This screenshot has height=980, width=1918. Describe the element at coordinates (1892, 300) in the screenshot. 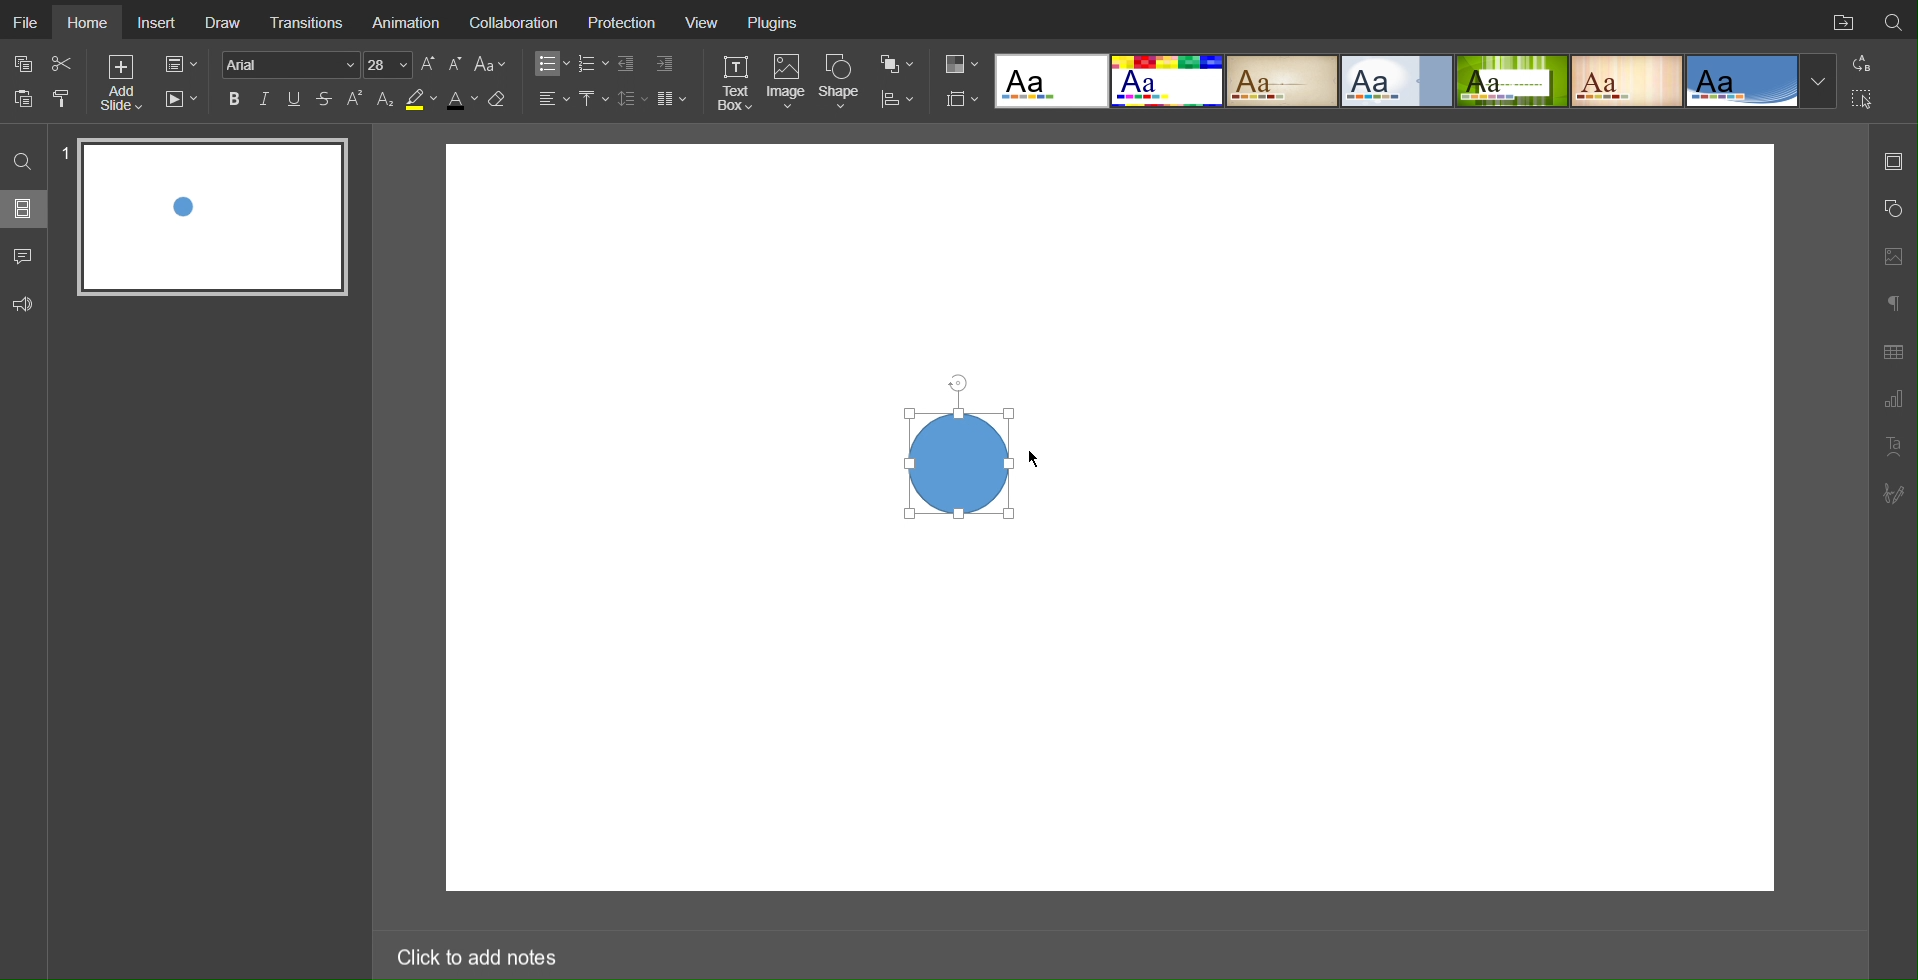

I see `Paragraph Settings` at that location.